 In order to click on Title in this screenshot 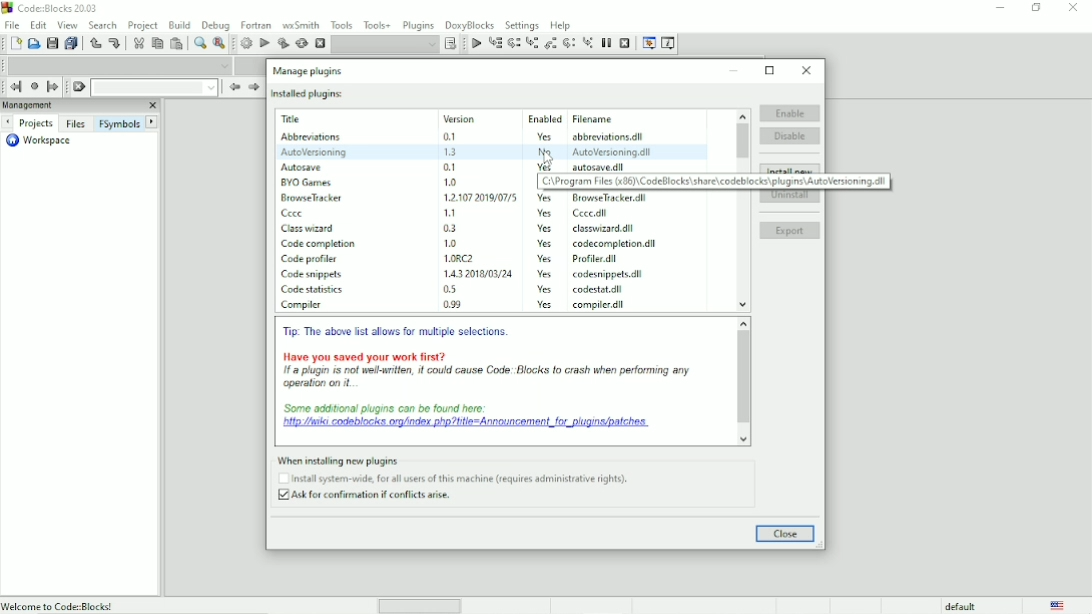, I will do `click(55, 8)`.